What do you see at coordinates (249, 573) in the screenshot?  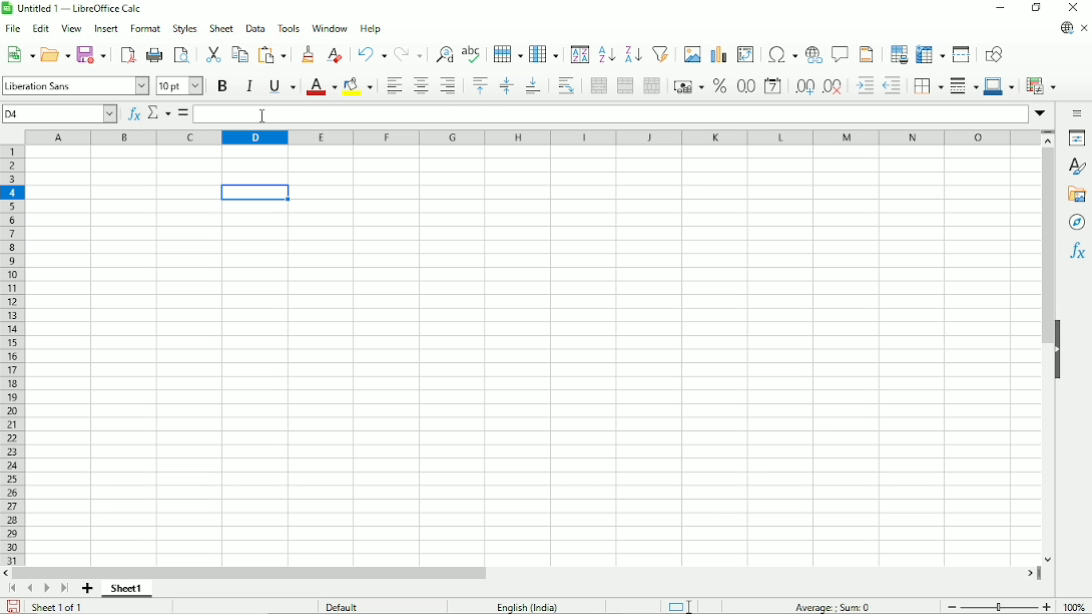 I see `Horizontal scrollbar` at bounding box center [249, 573].